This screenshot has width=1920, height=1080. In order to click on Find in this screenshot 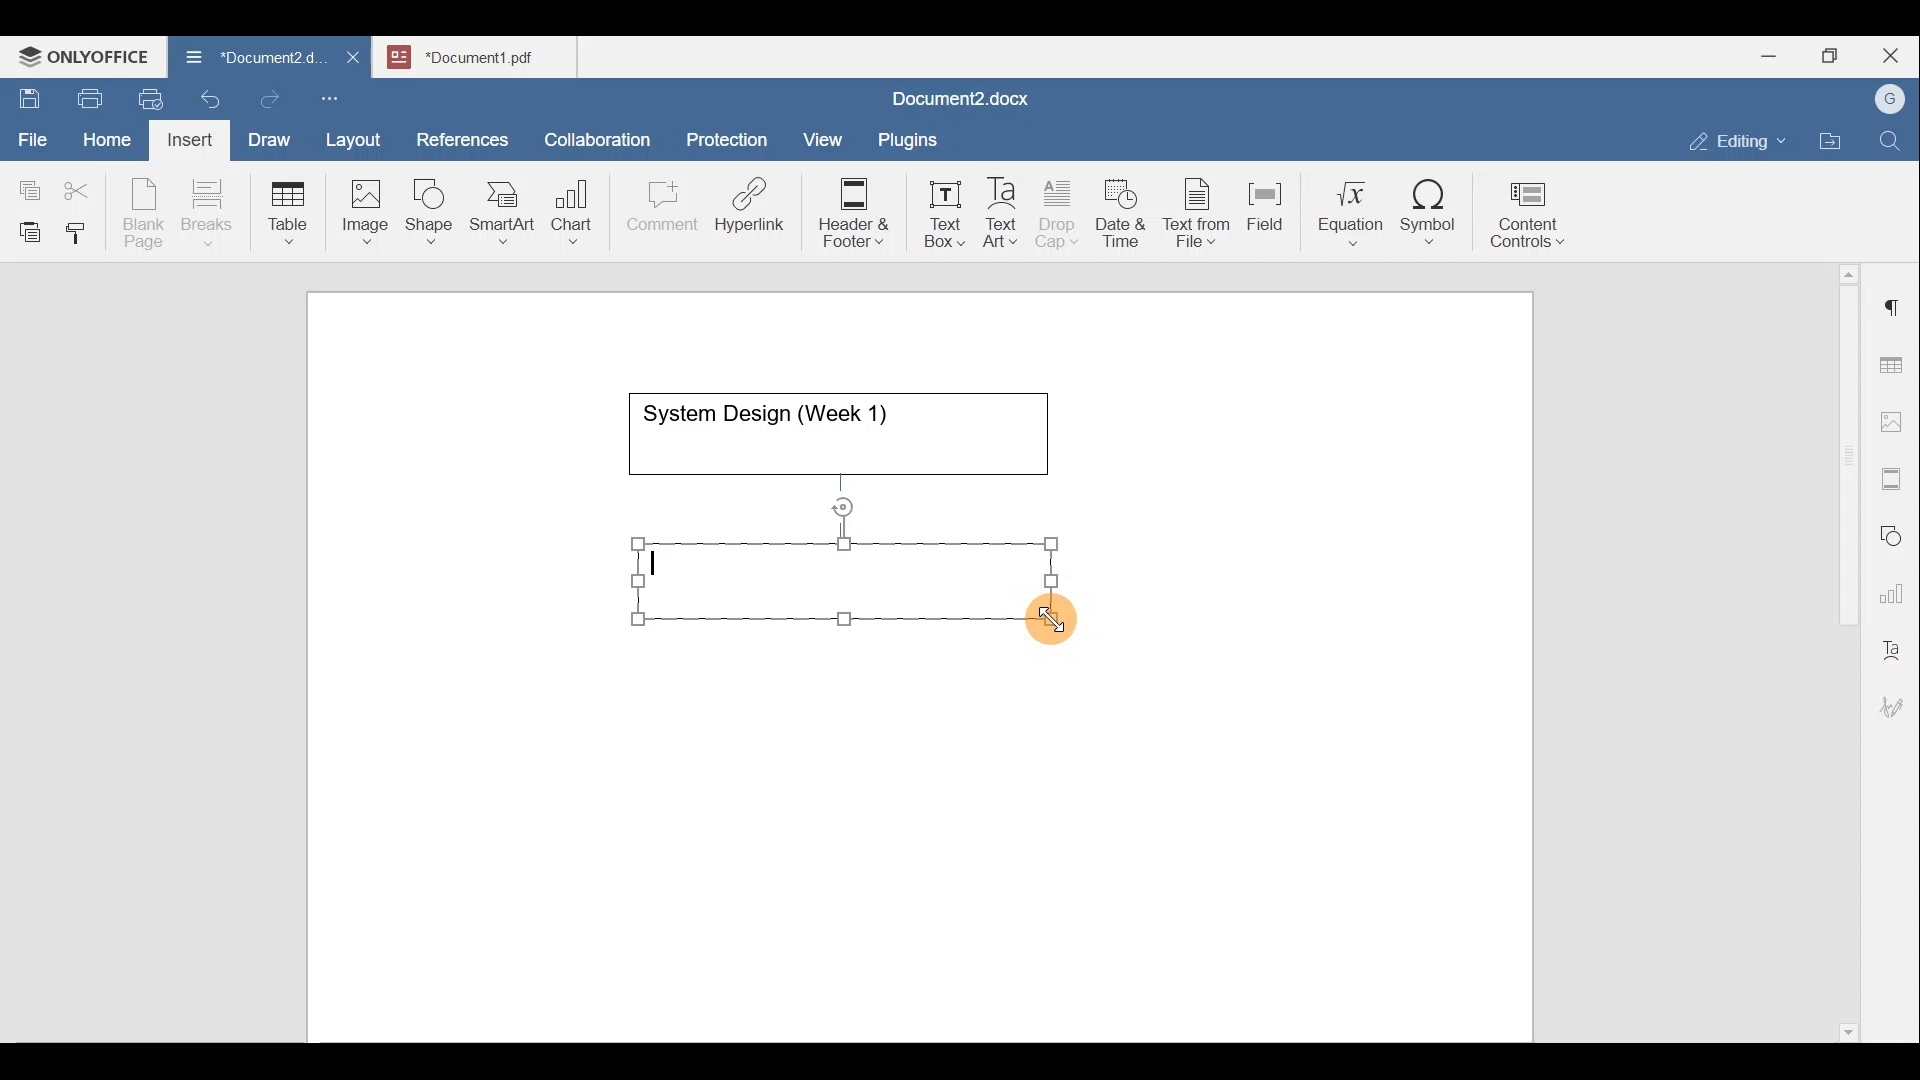, I will do `click(1892, 142)`.